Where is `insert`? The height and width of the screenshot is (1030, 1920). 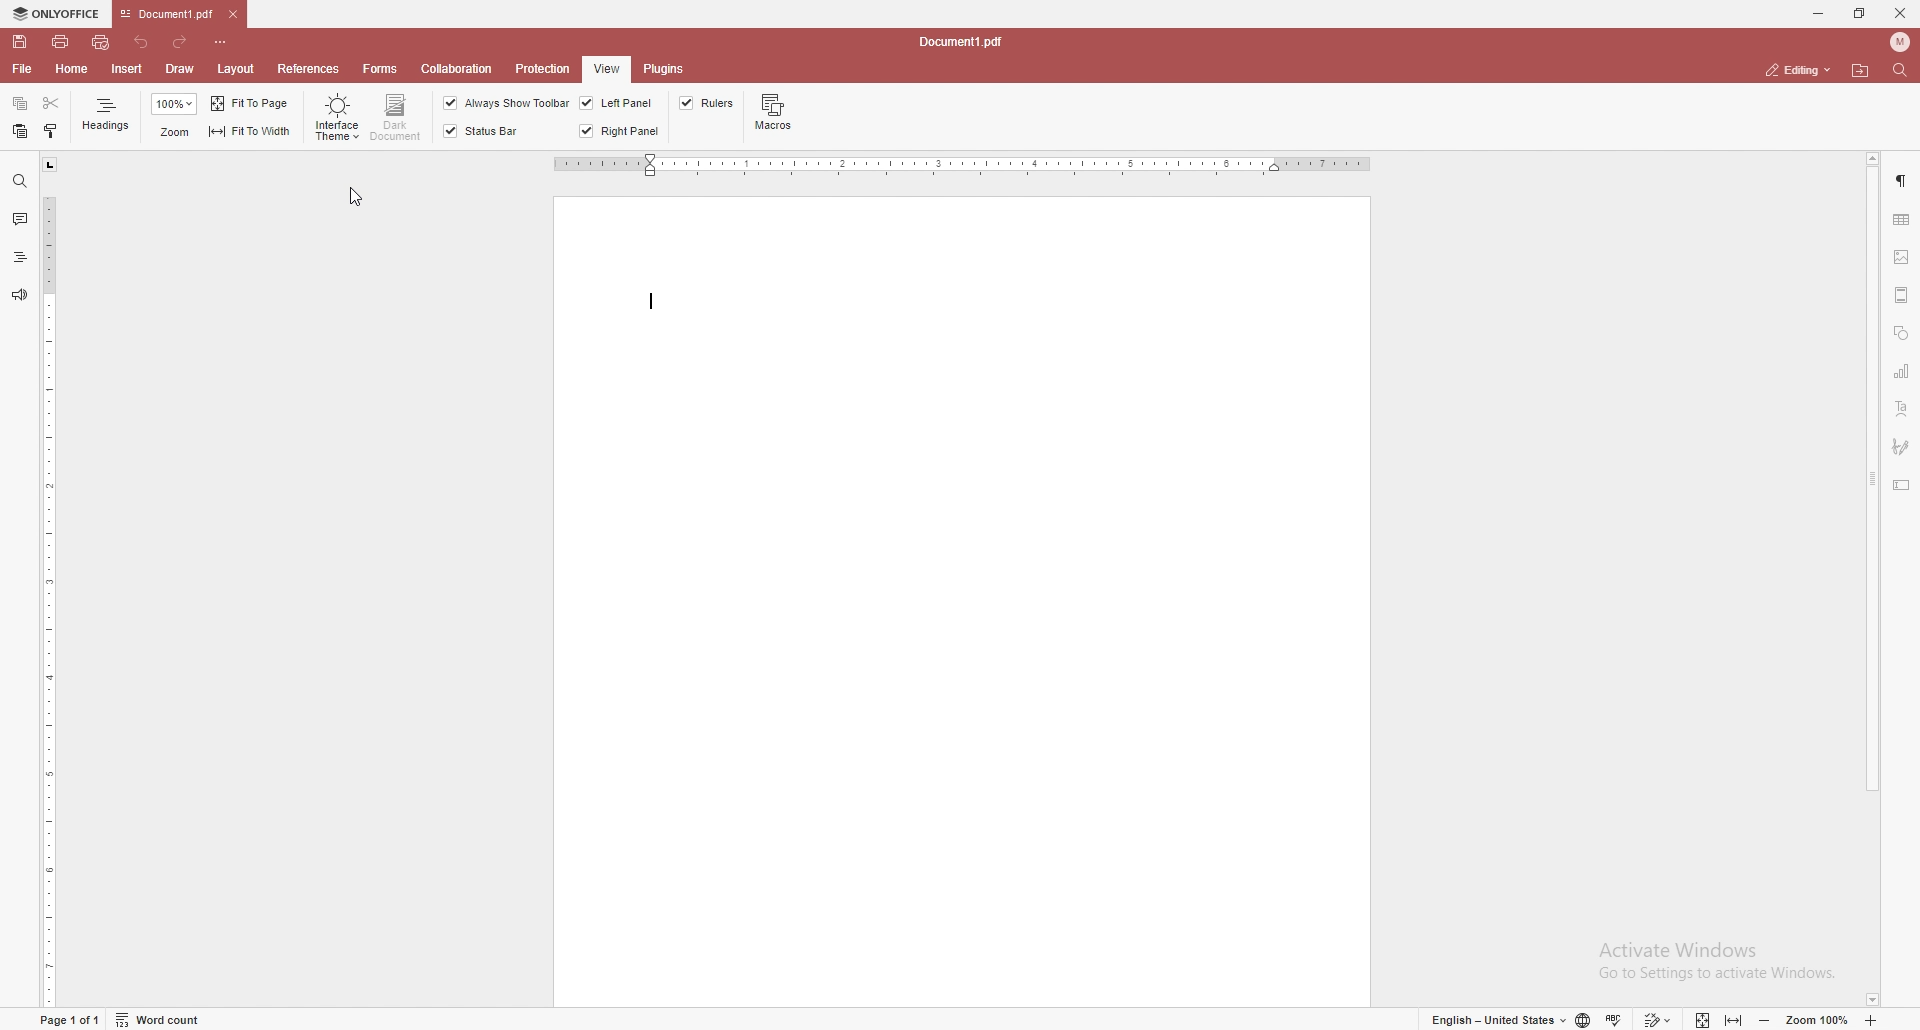
insert is located at coordinates (127, 68).